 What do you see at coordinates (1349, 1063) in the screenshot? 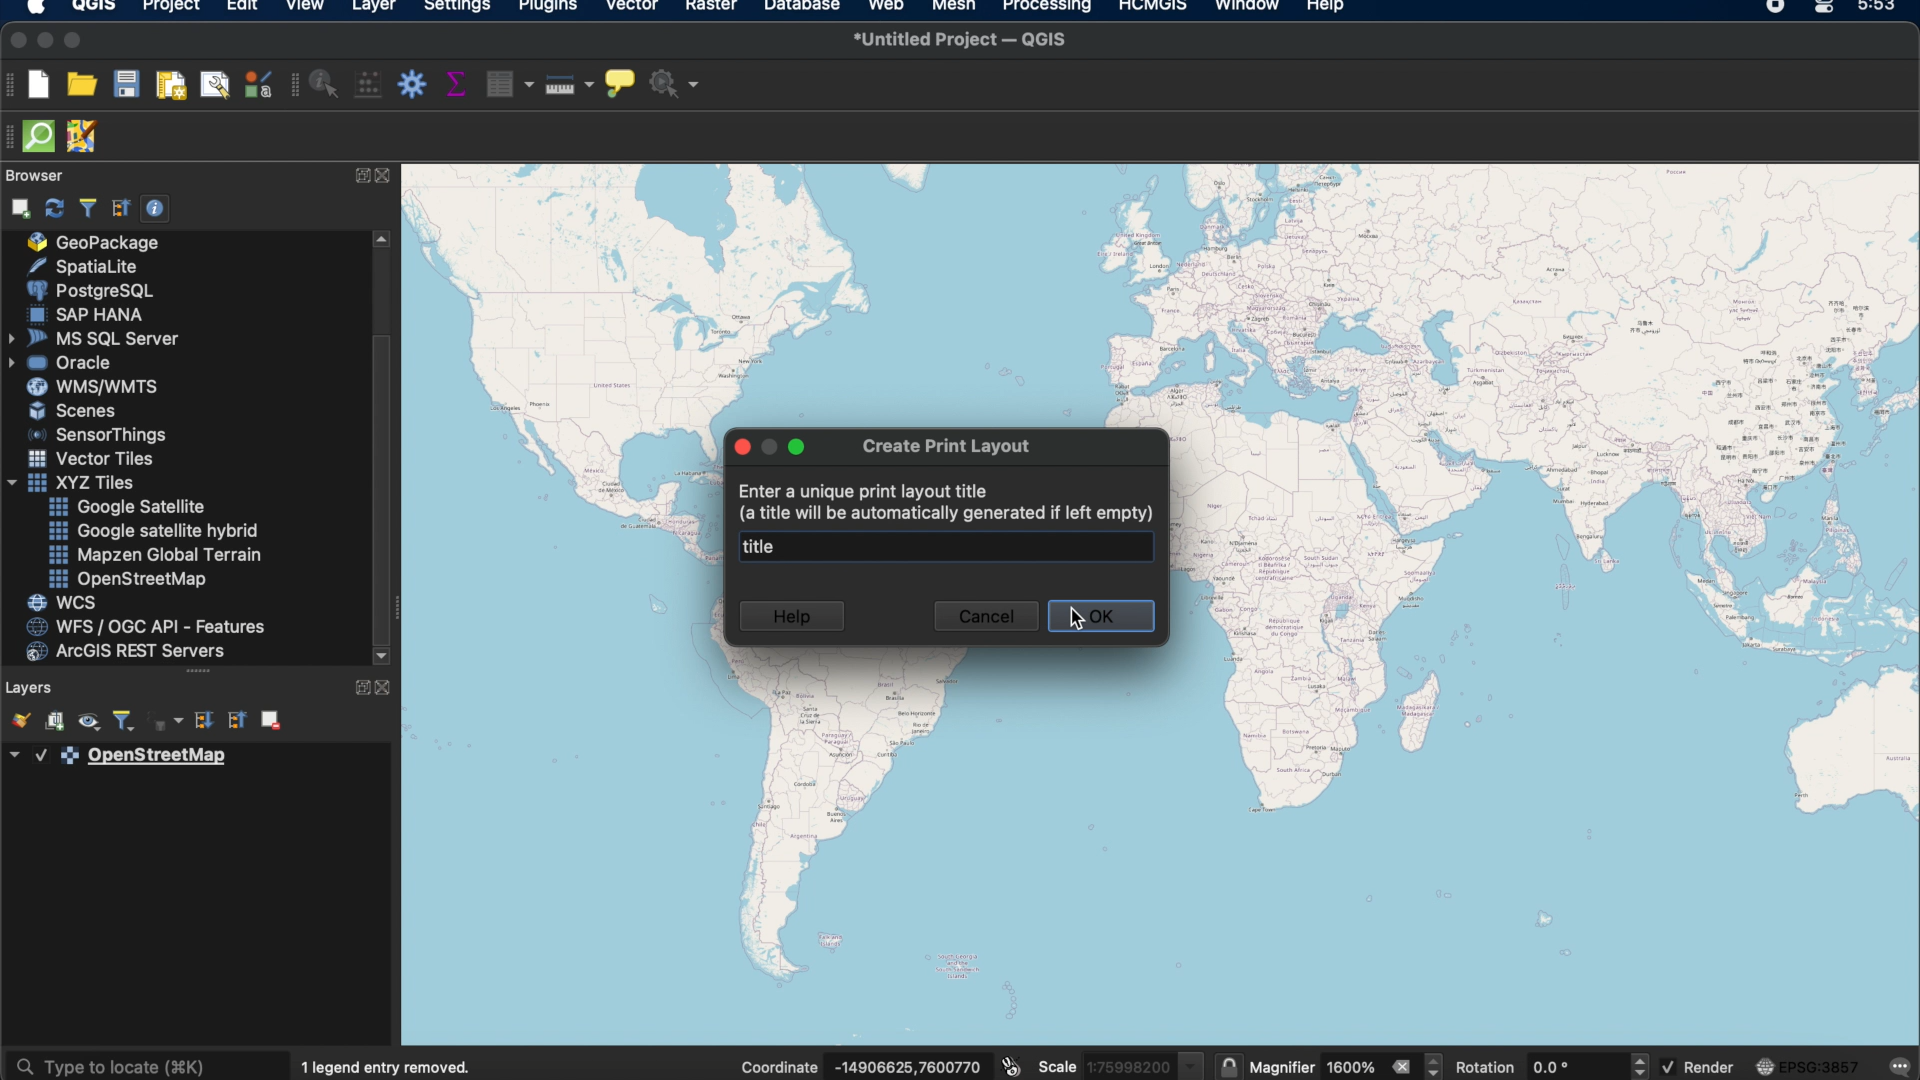
I see `magnifier` at bounding box center [1349, 1063].